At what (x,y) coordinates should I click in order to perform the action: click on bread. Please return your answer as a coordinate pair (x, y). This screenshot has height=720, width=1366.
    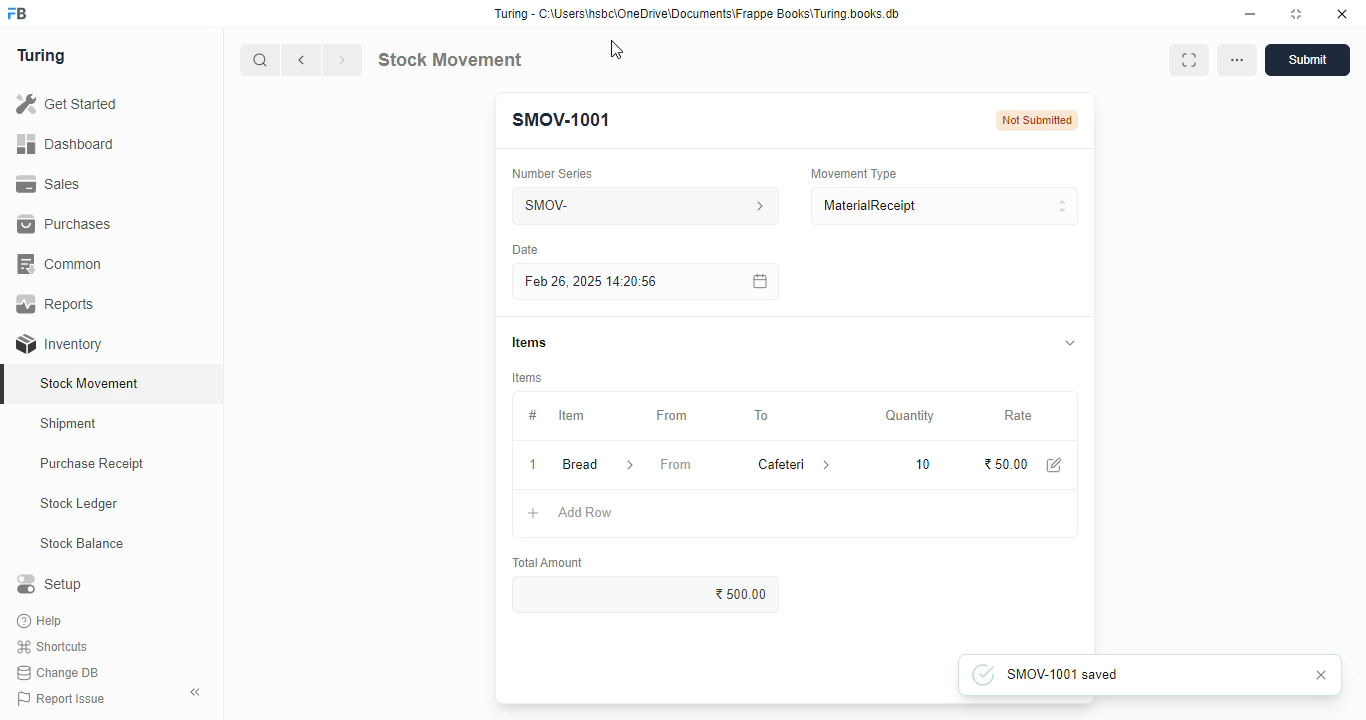
    Looking at the image, I should click on (579, 464).